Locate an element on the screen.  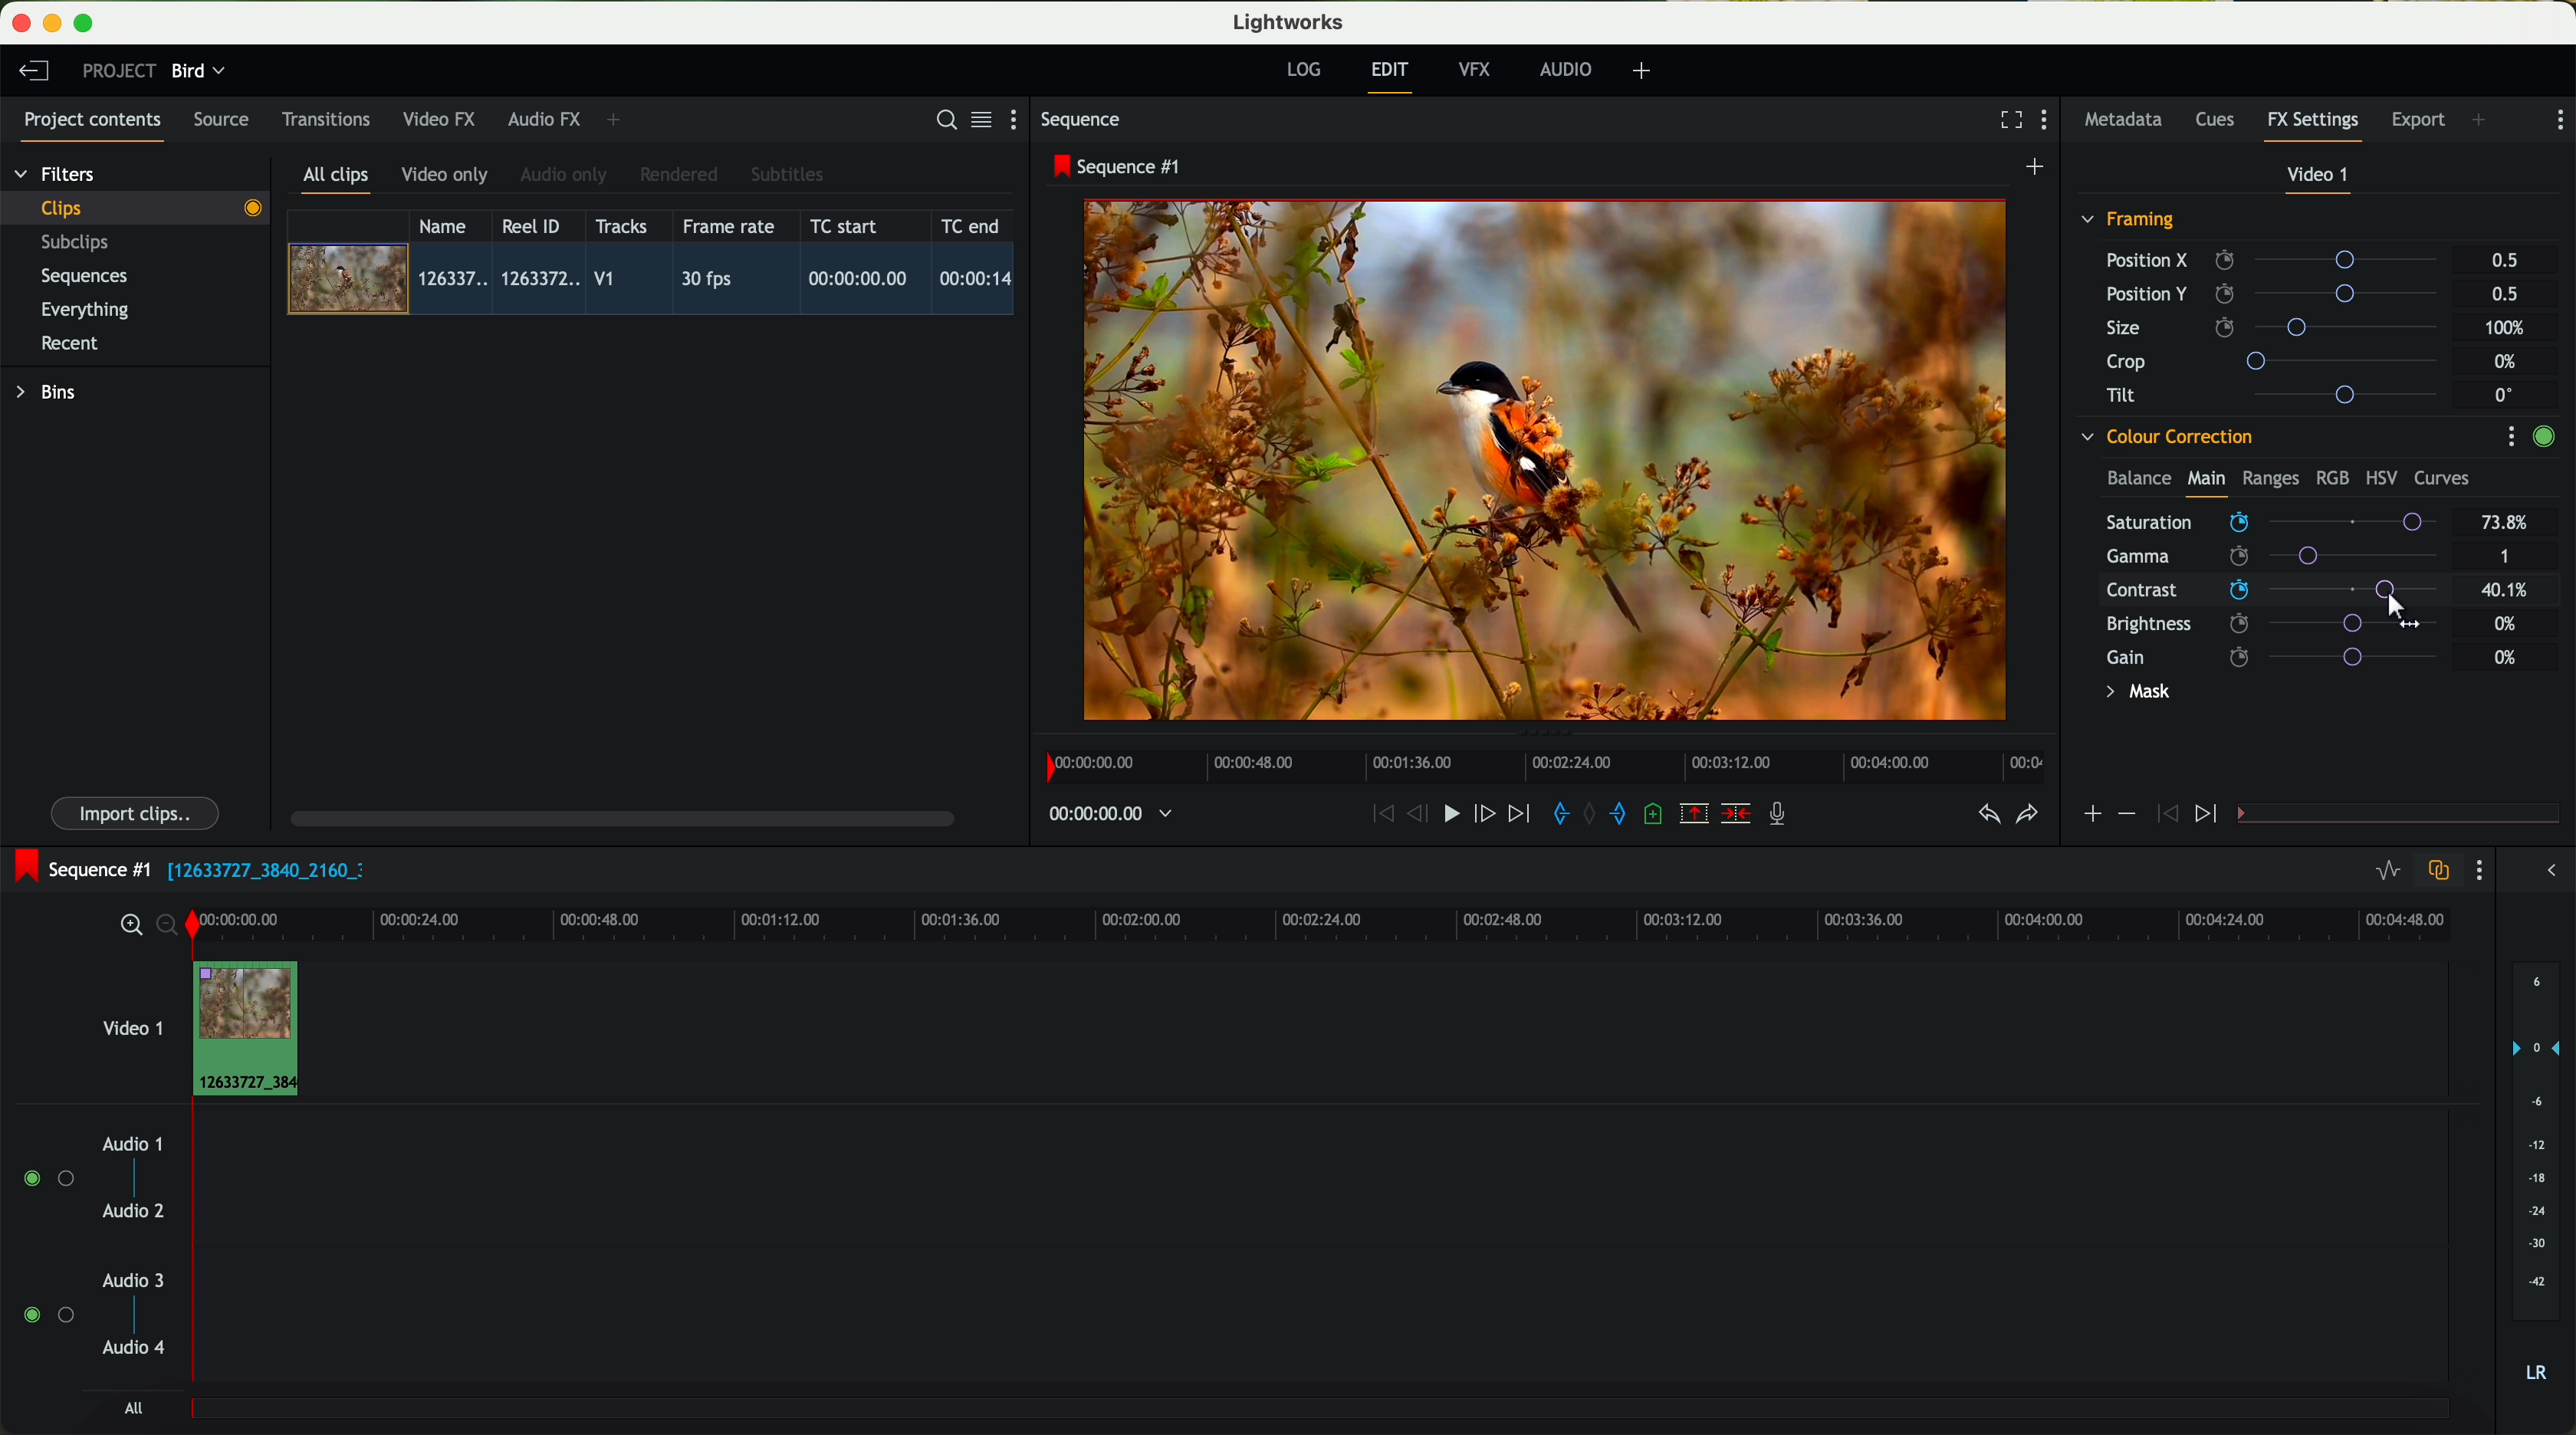
minimize program is located at coordinates (56, 24).